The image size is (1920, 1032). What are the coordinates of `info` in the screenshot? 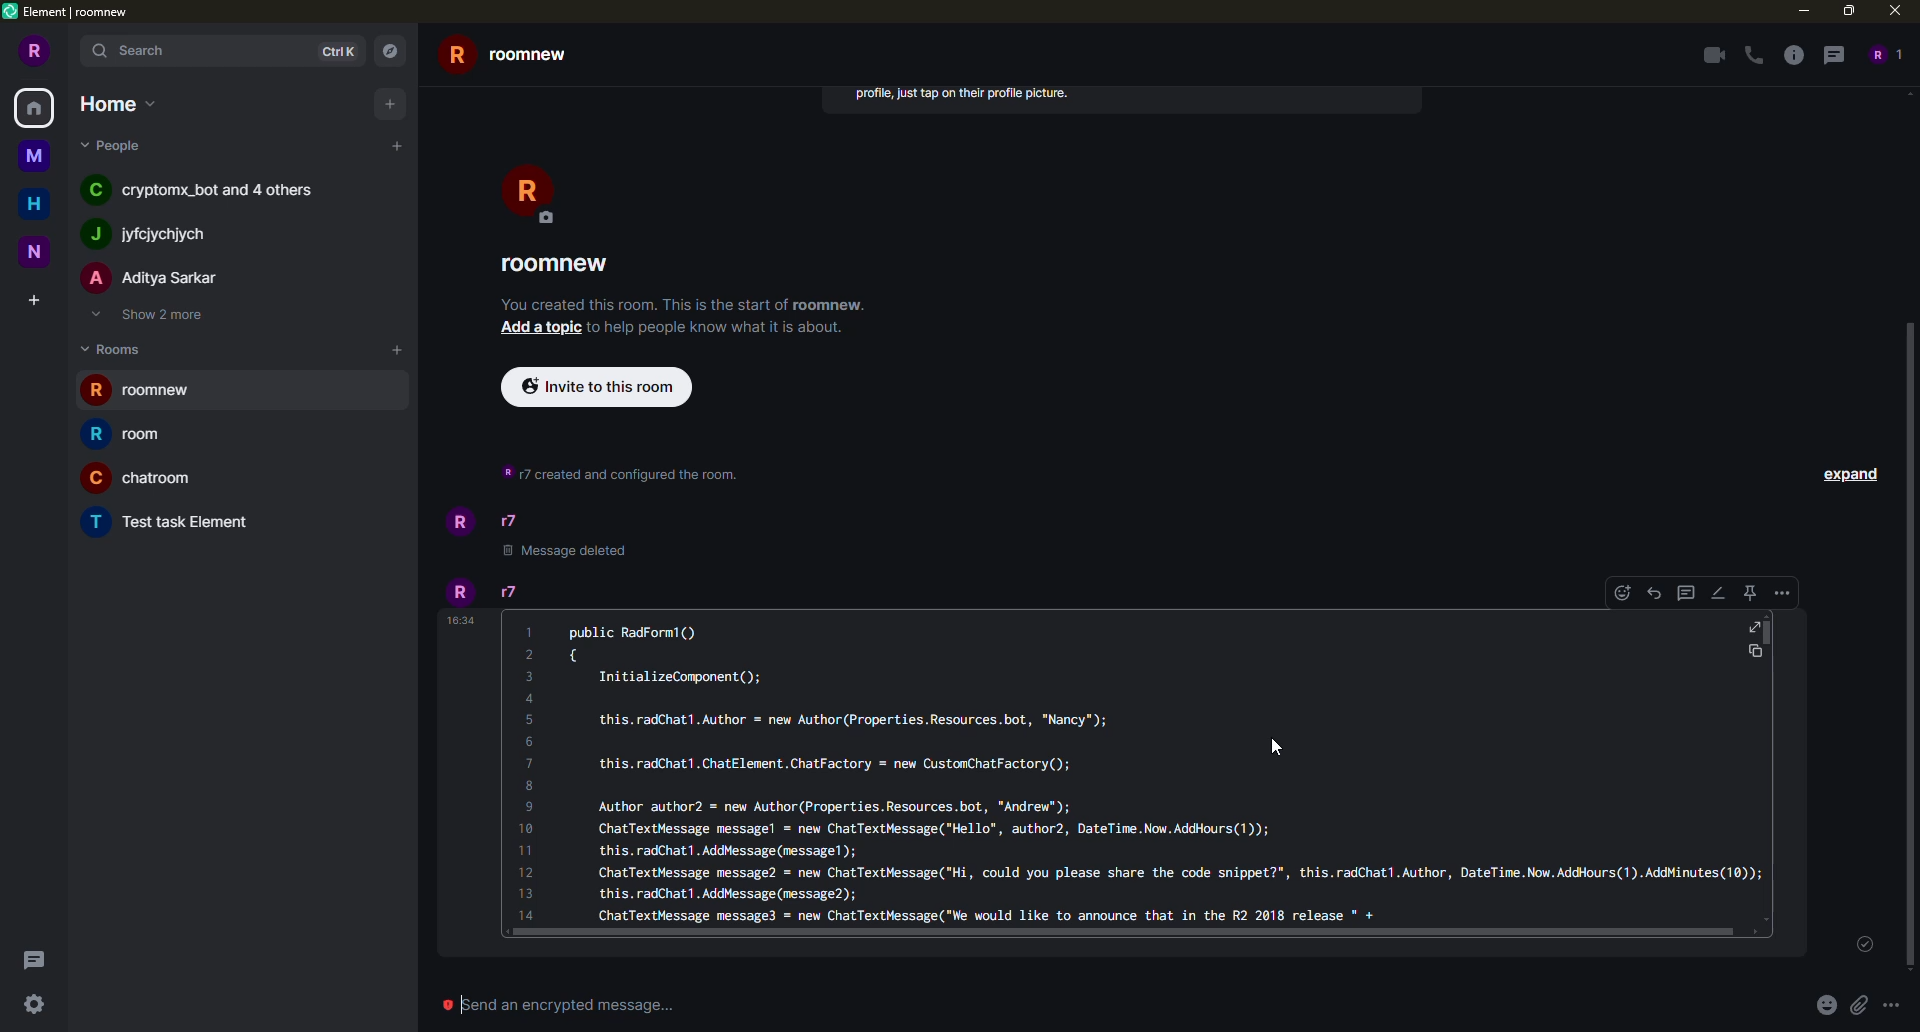 It's located at (1792, 55).